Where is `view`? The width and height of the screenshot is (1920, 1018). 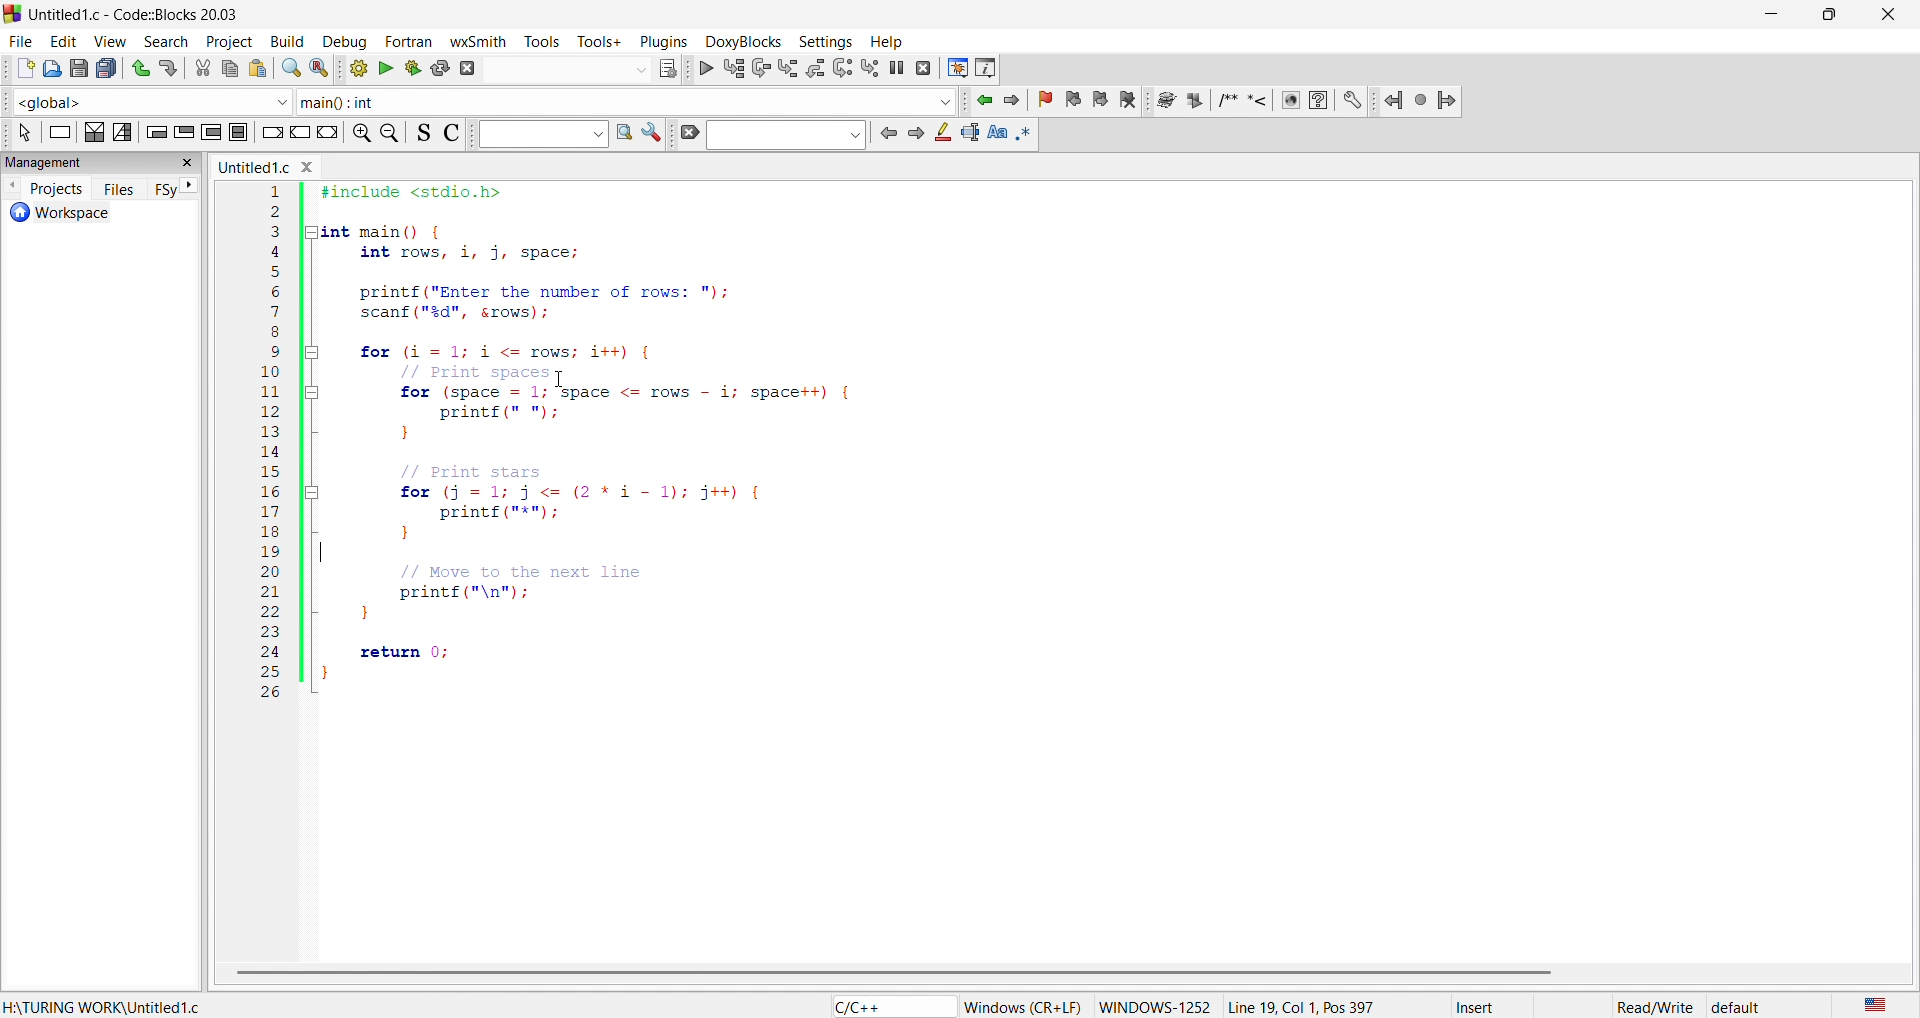
view is located at coordinates (110, 39).